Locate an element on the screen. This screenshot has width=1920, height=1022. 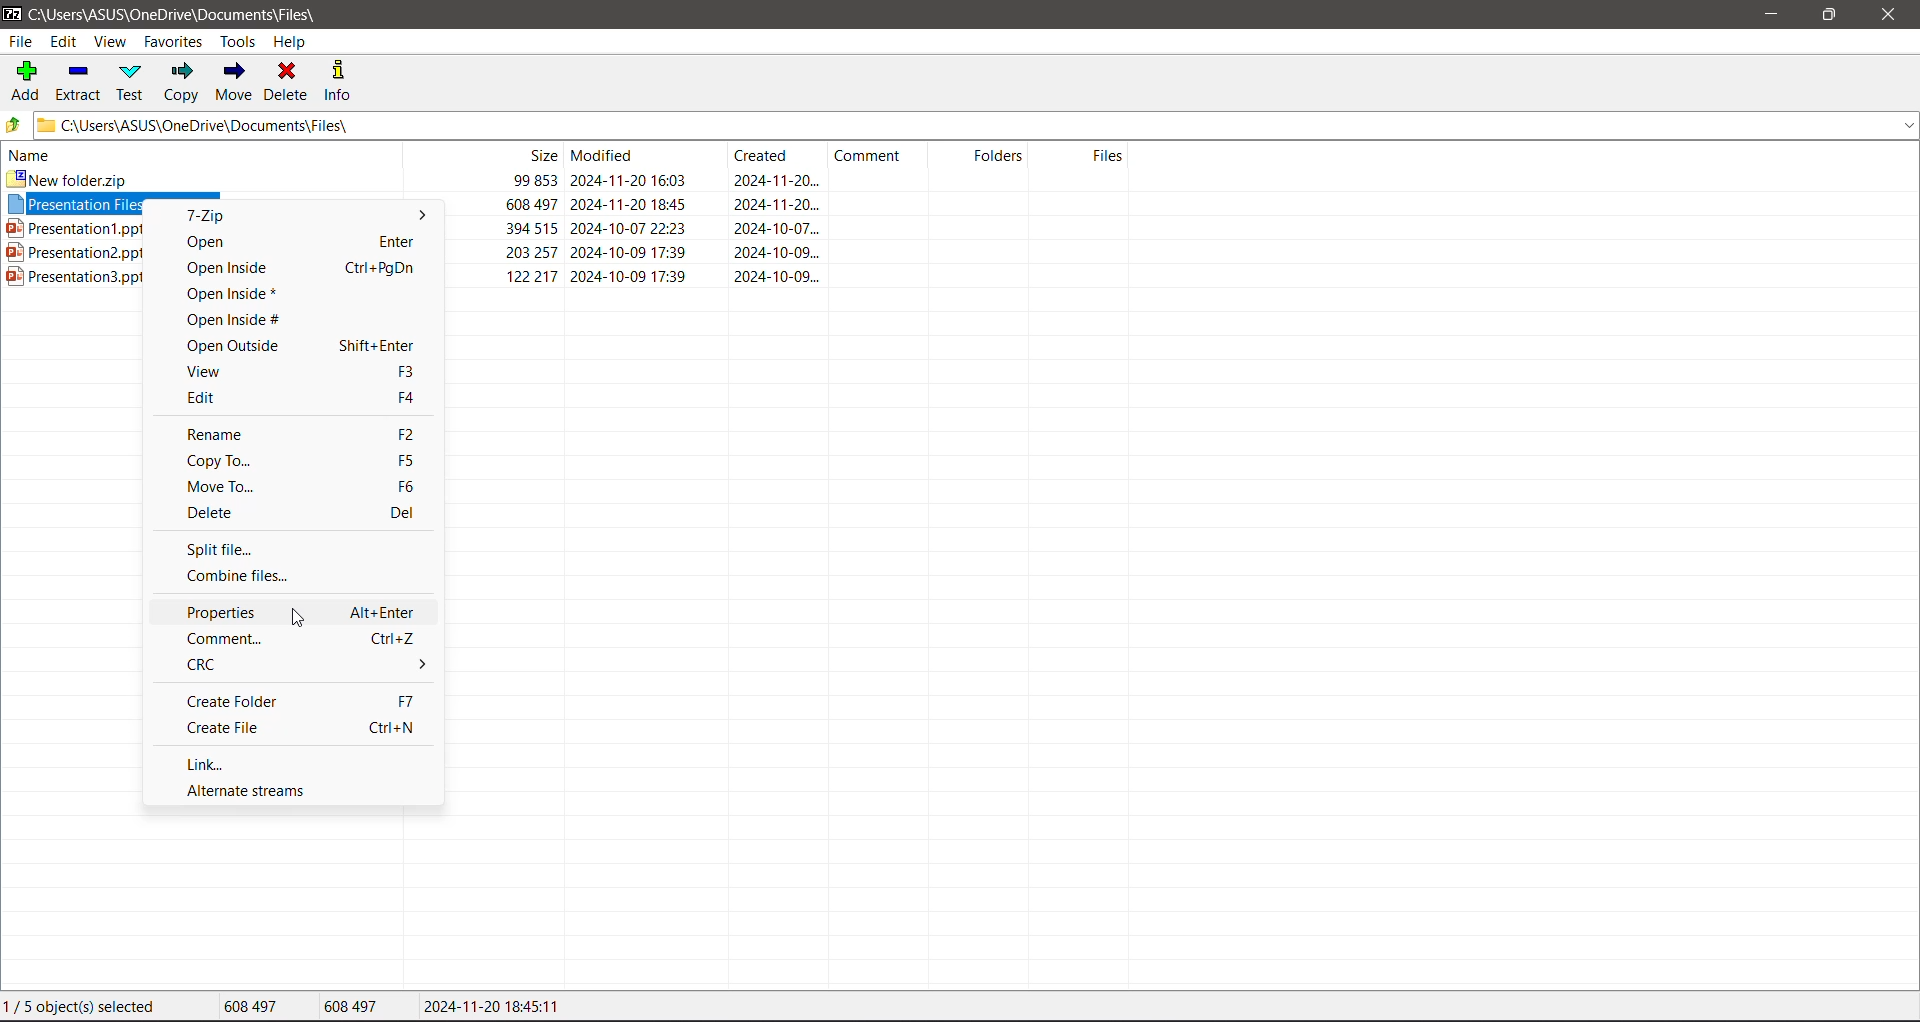
Name is located at coordinates (202, 156).